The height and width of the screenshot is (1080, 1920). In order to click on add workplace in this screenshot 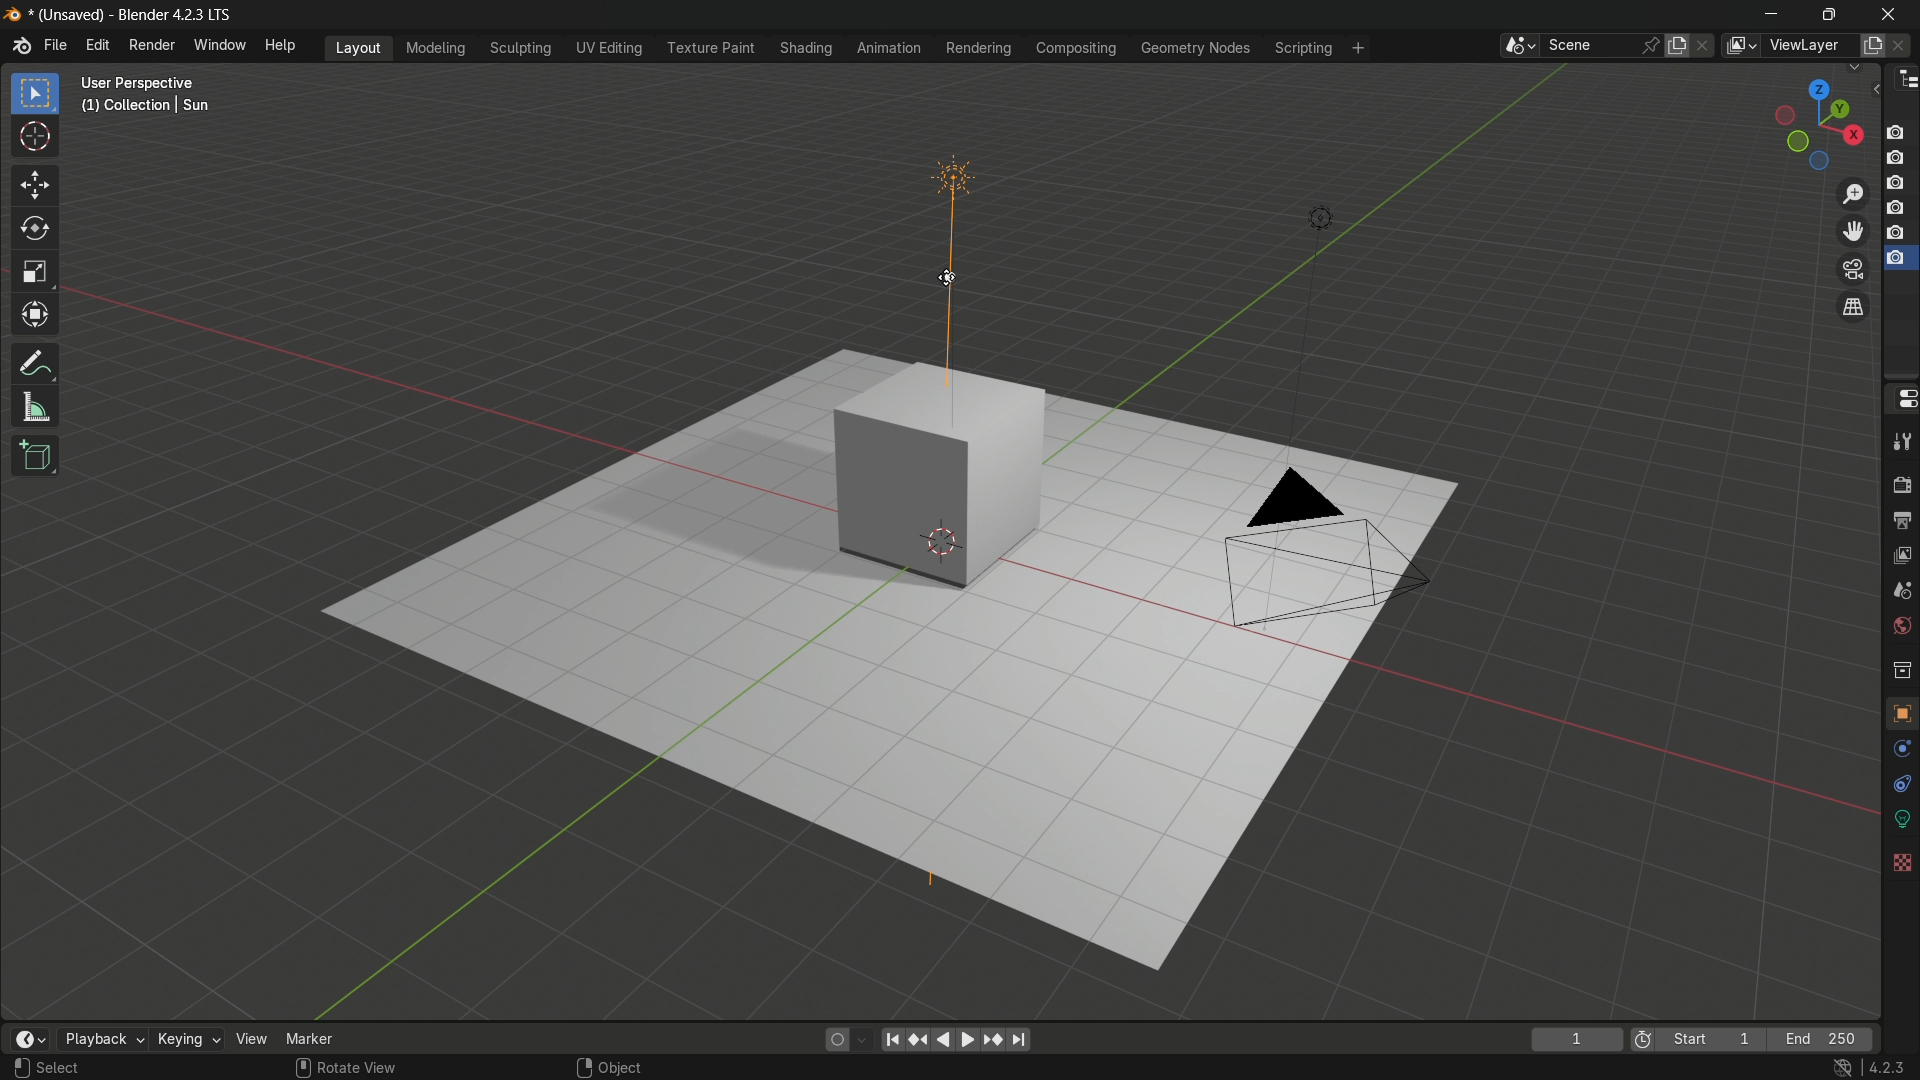, I will do `click(1359, 48)`.